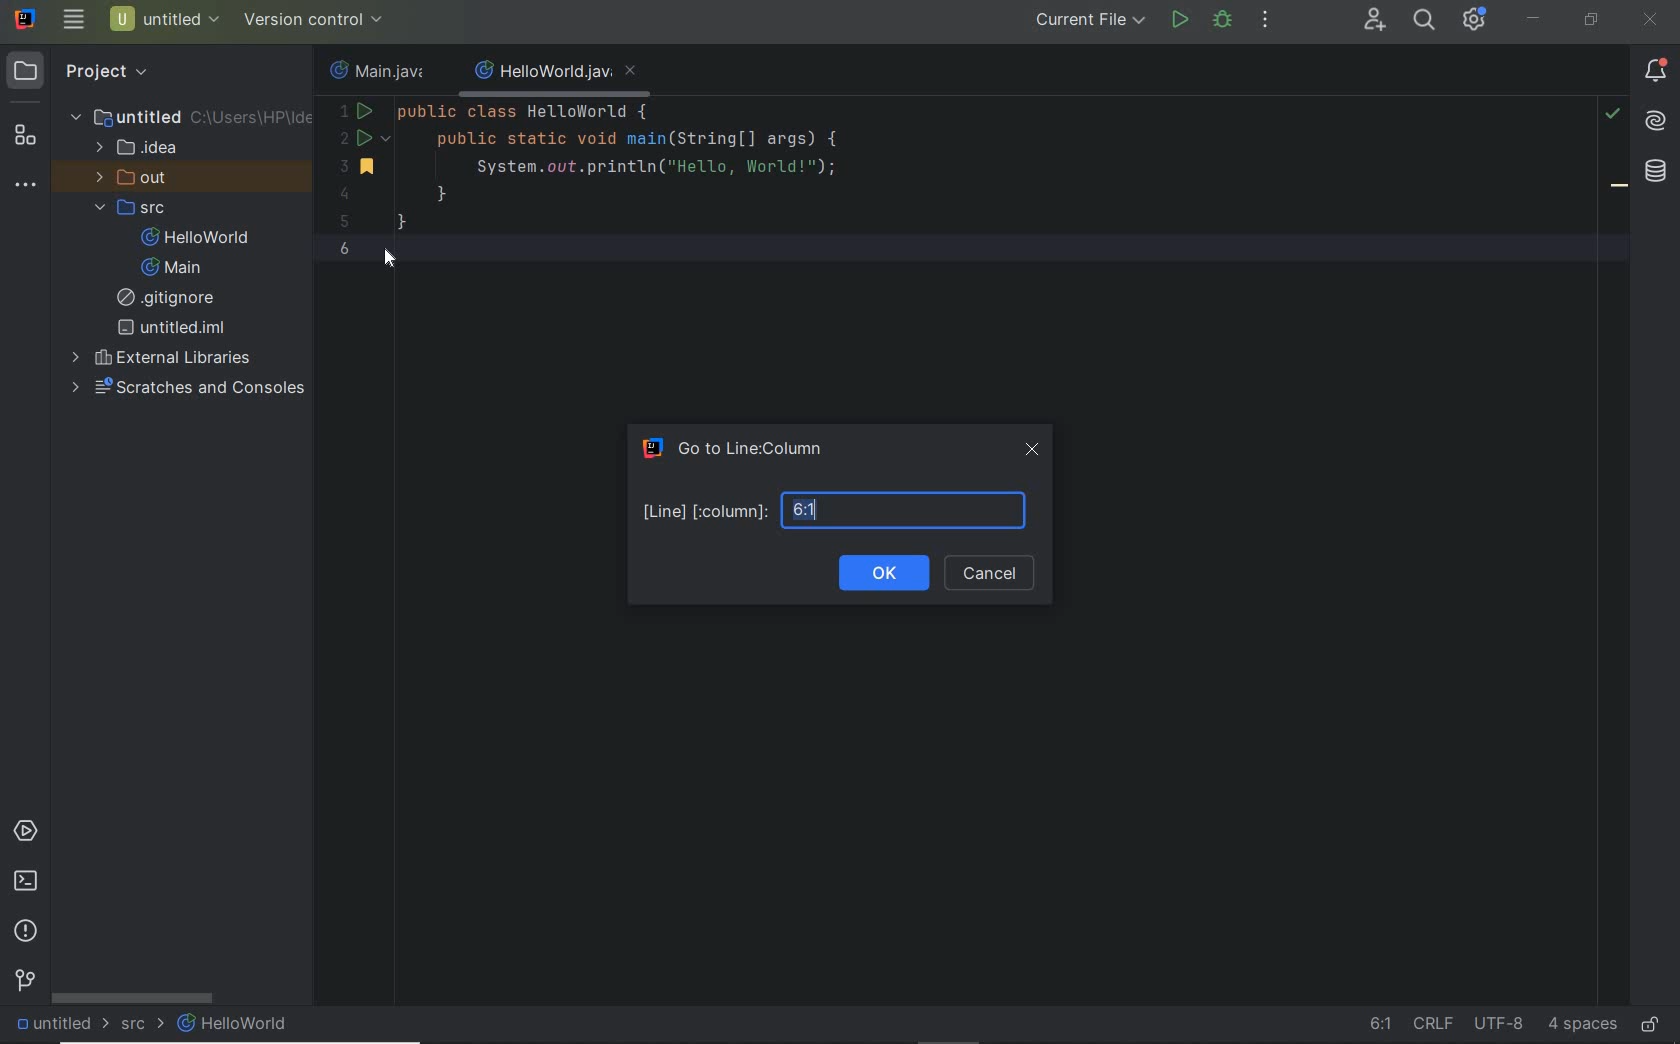 The image size is (1680, 1044). I want to click on services, so click(25, 832).